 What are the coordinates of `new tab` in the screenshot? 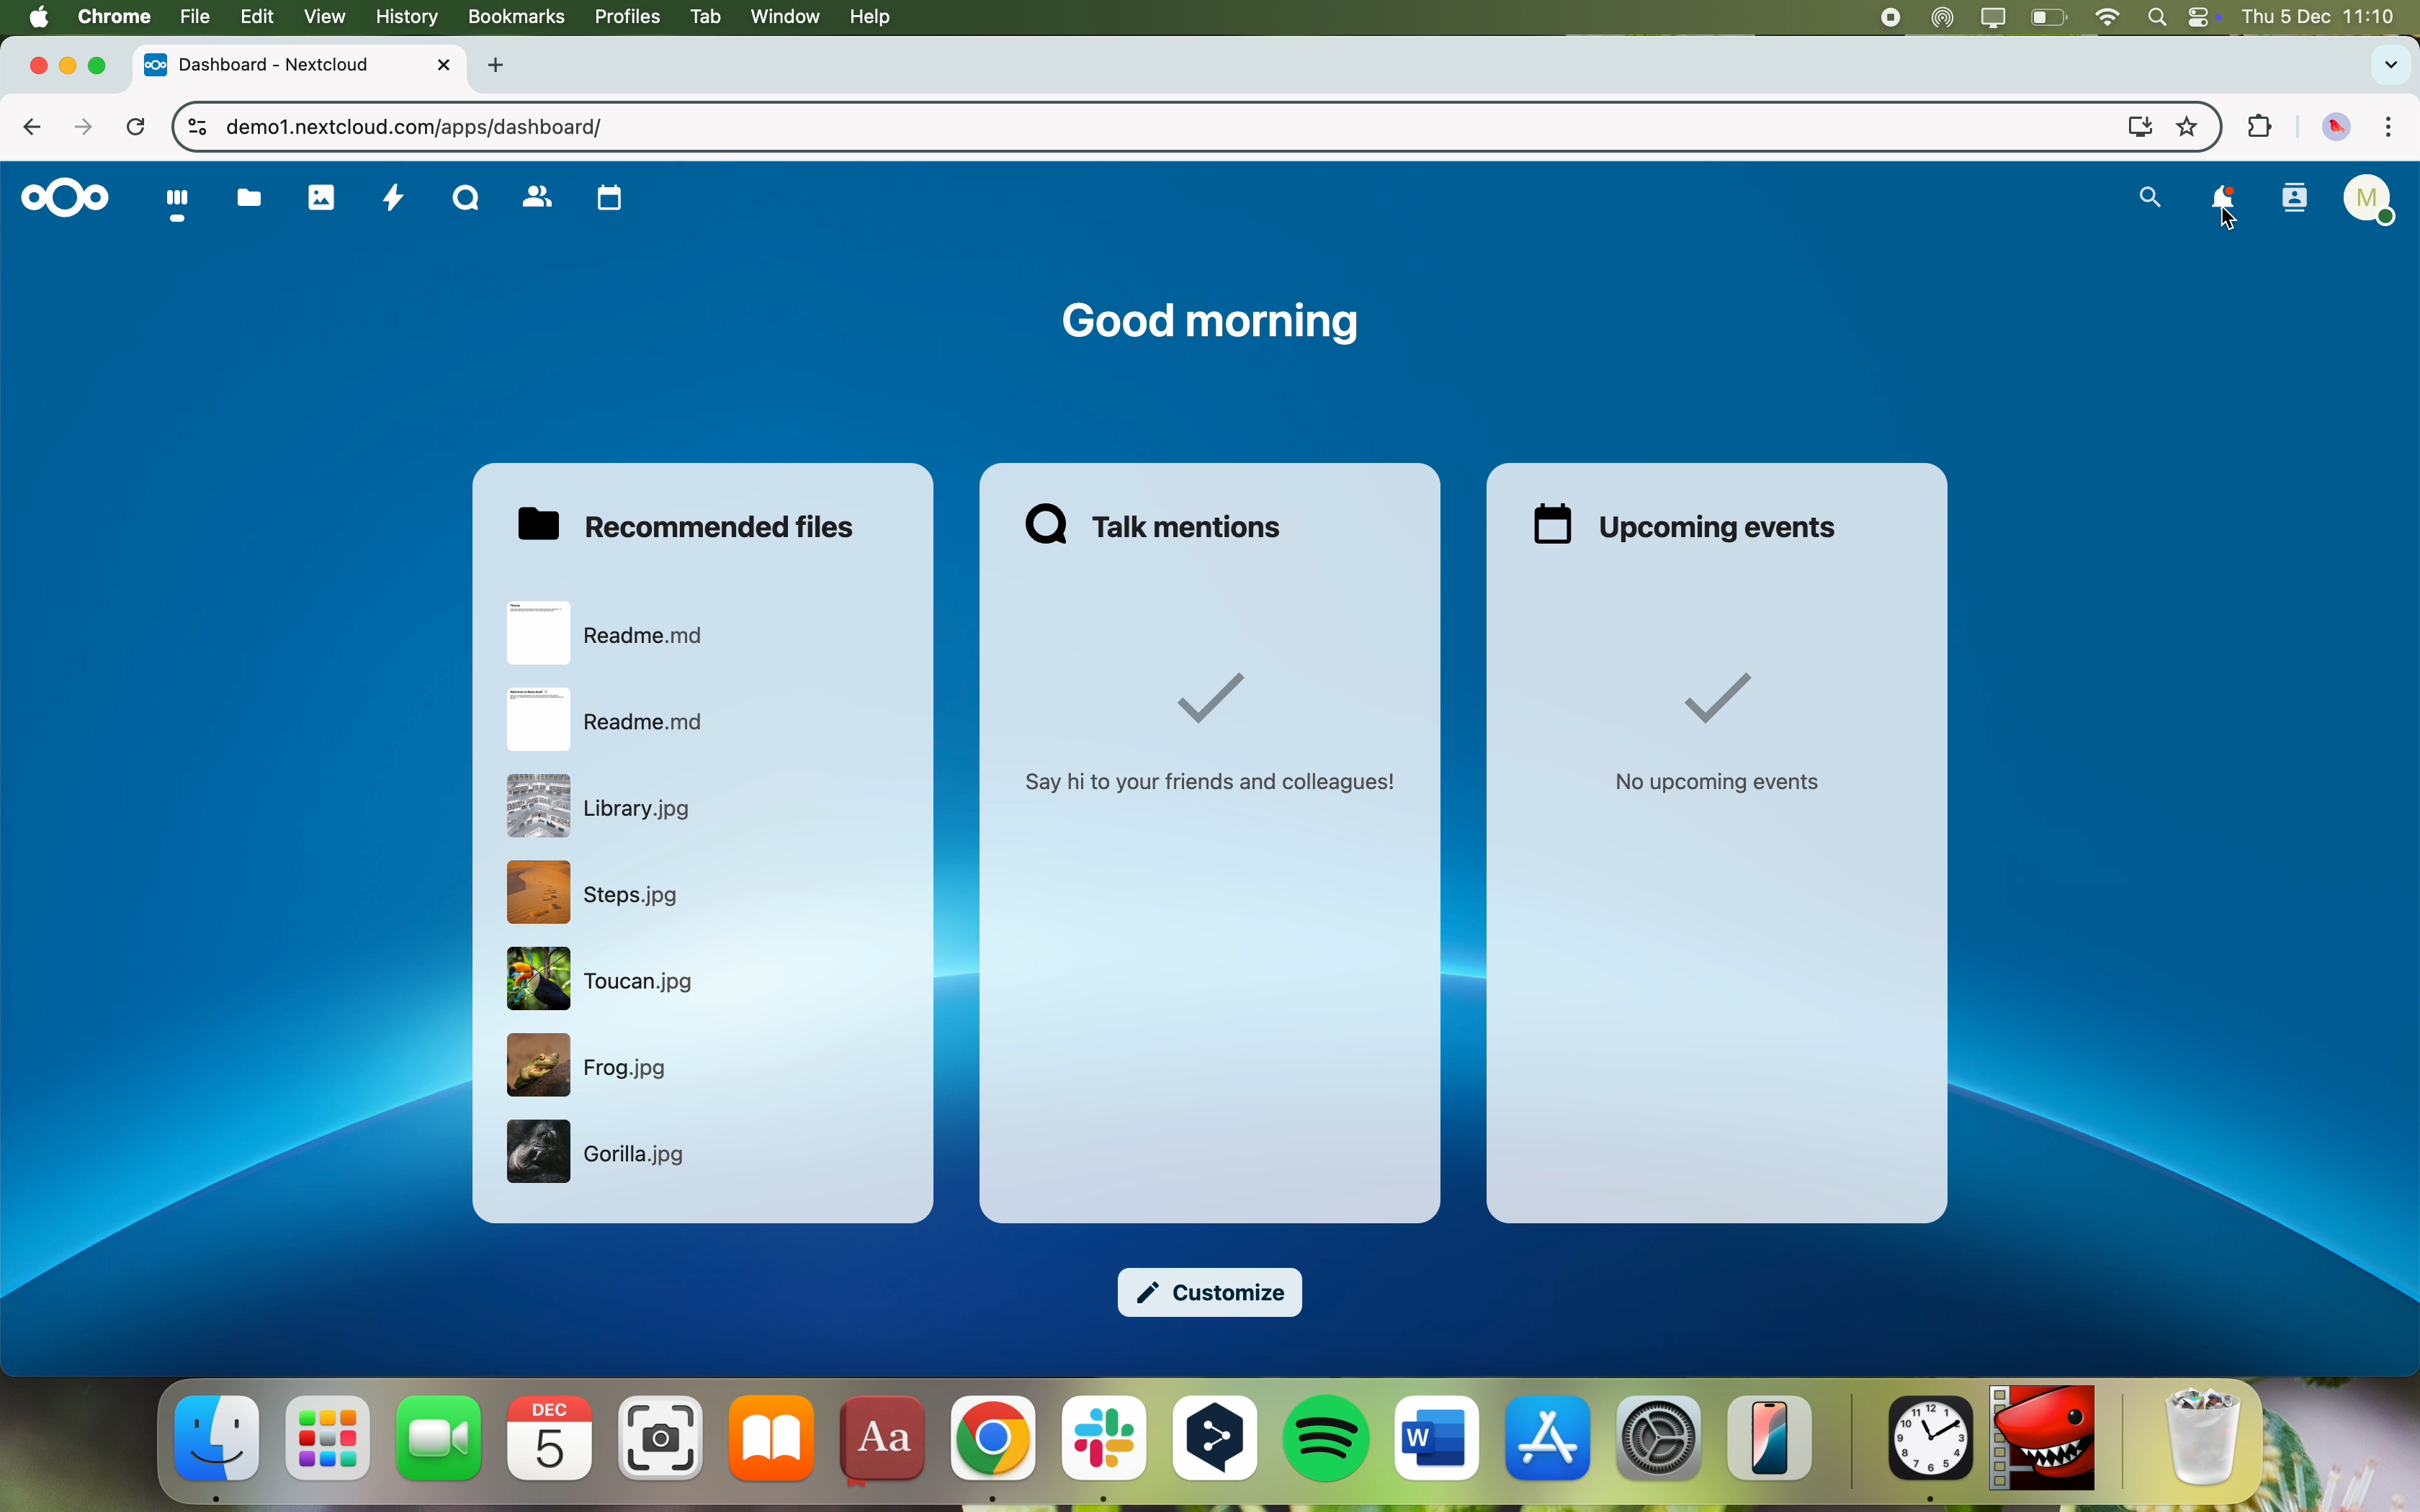 It's located at (500, 66).